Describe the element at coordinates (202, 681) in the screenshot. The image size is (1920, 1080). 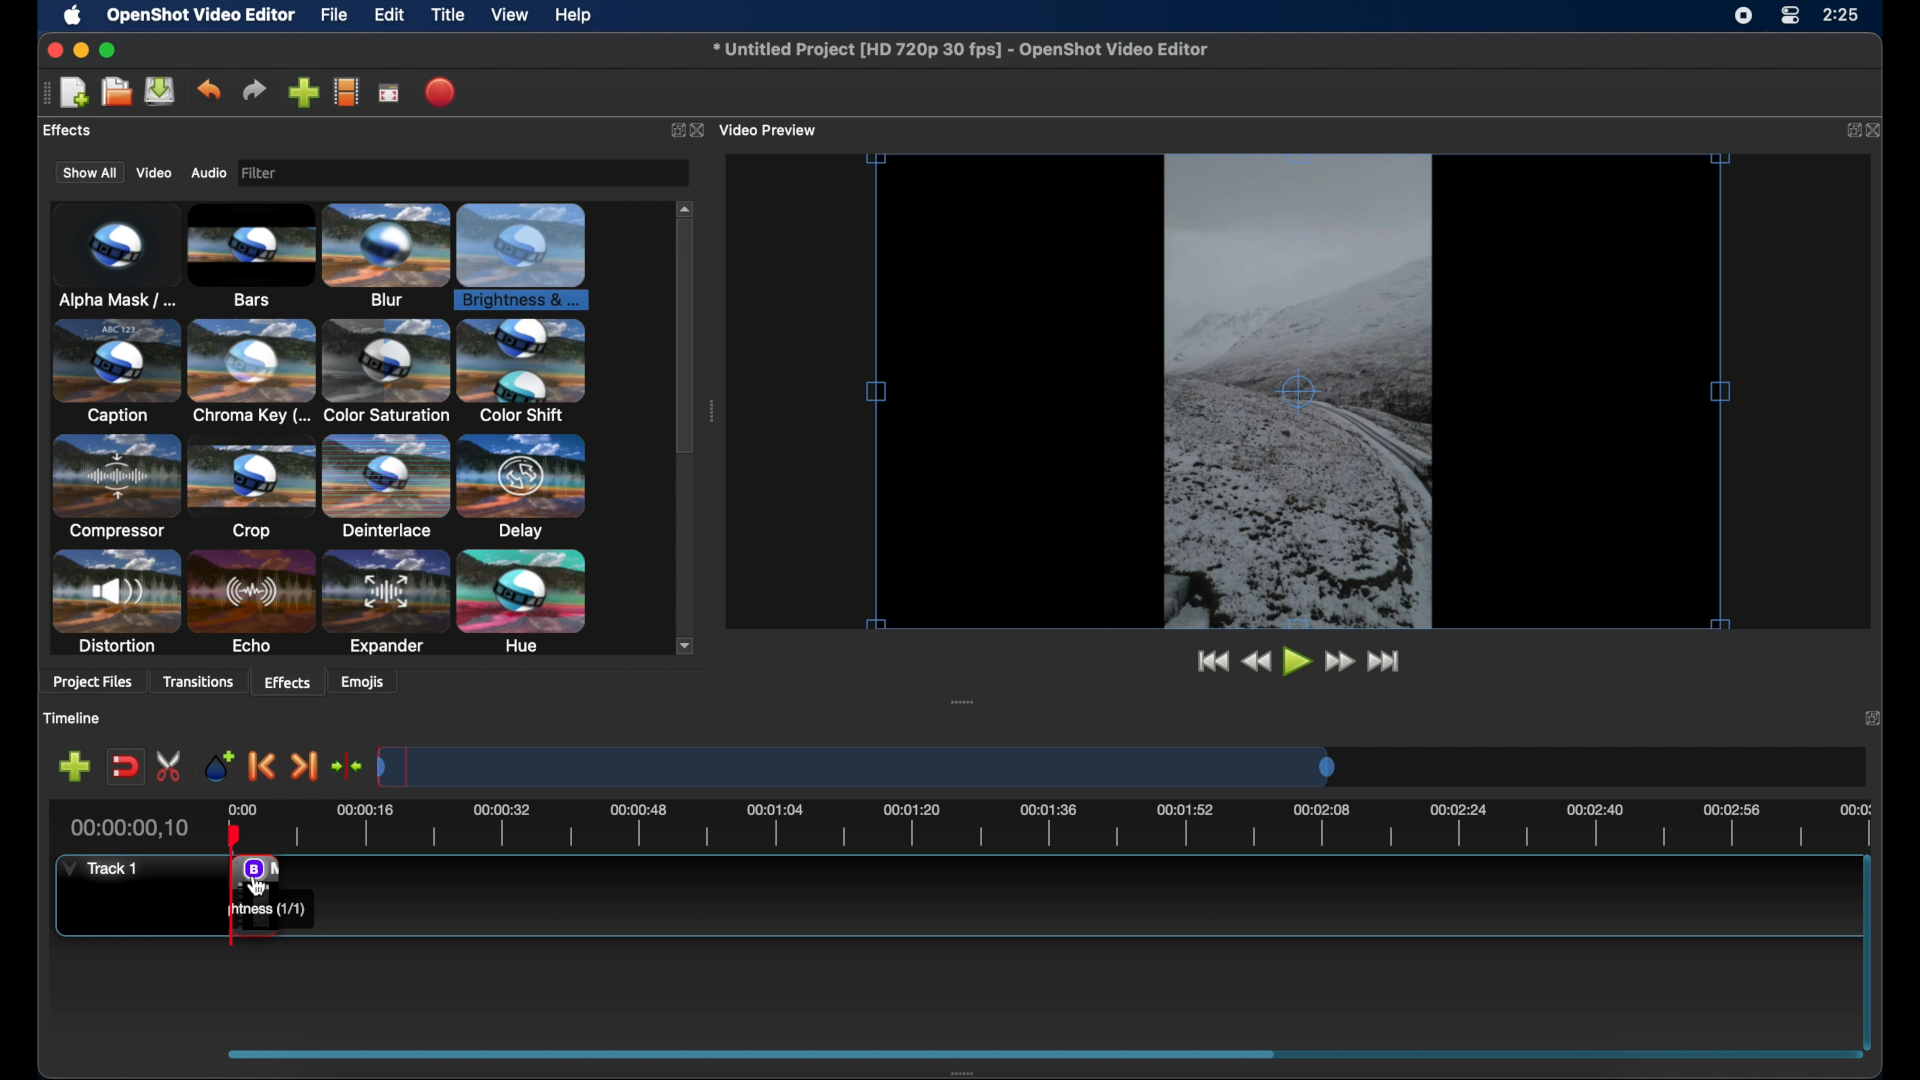
I see `transitions` at that location.